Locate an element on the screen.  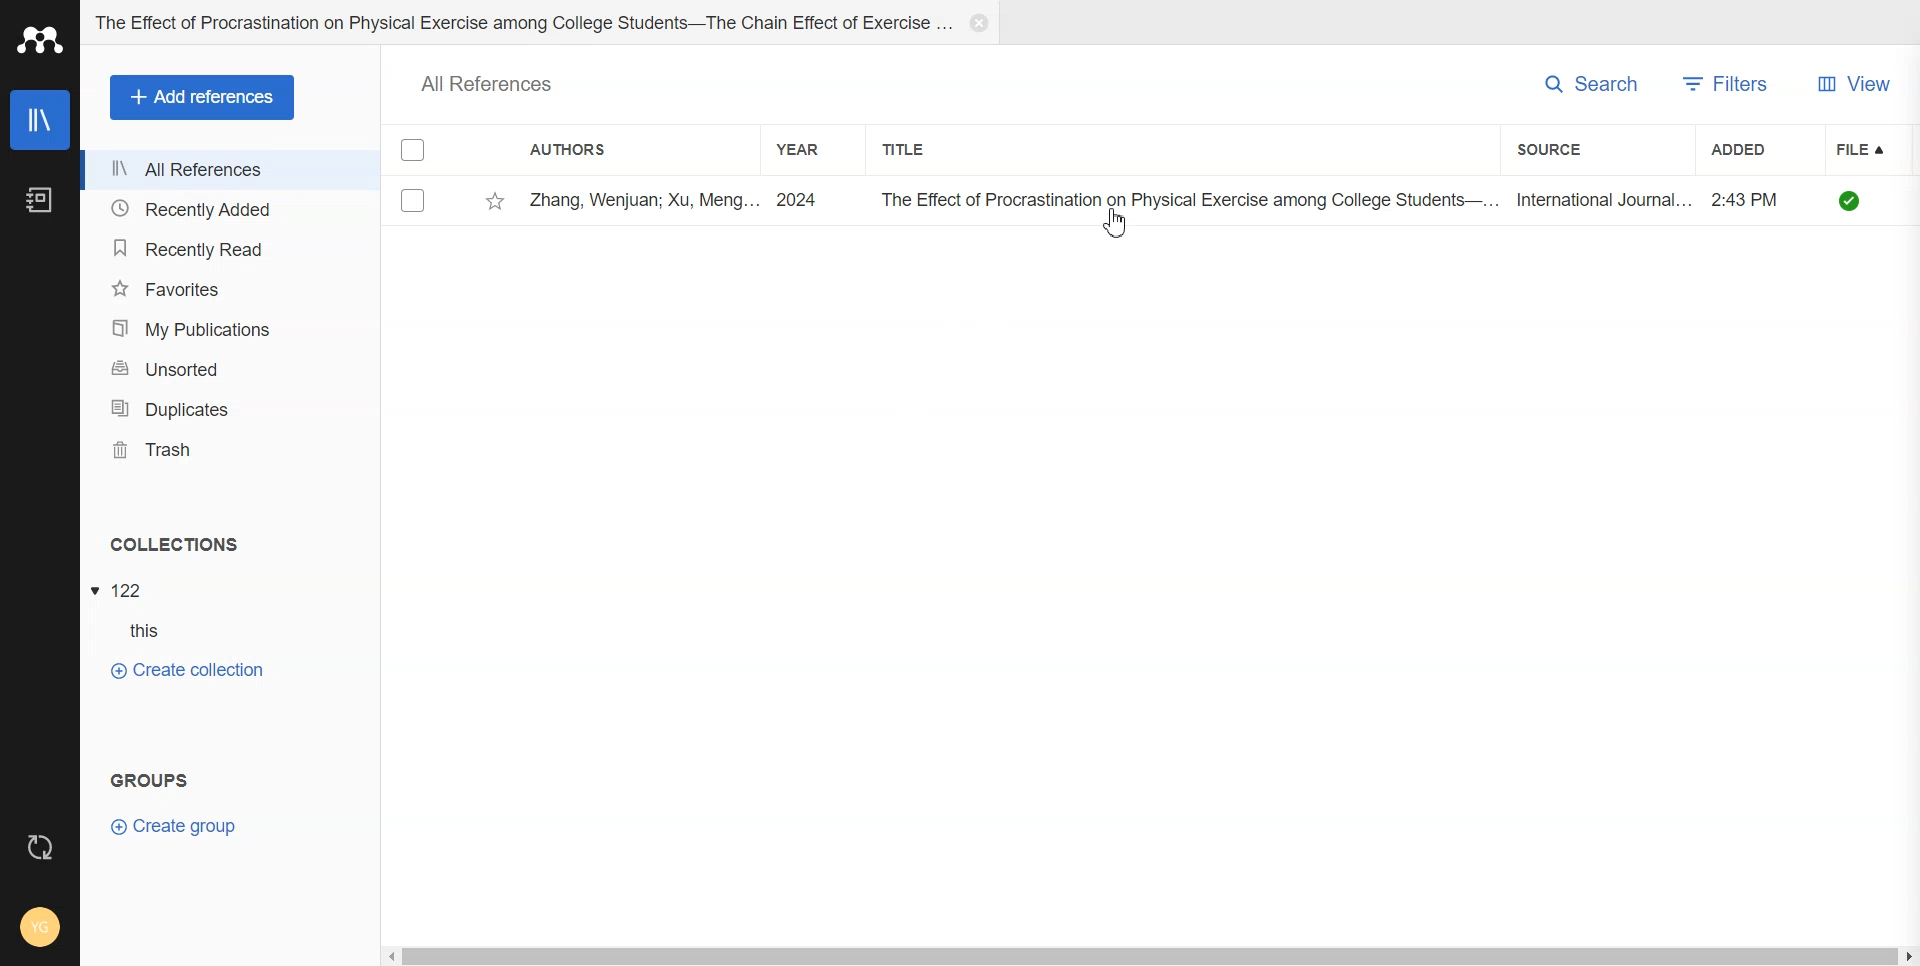
Account is located at coordinates (40, 927).